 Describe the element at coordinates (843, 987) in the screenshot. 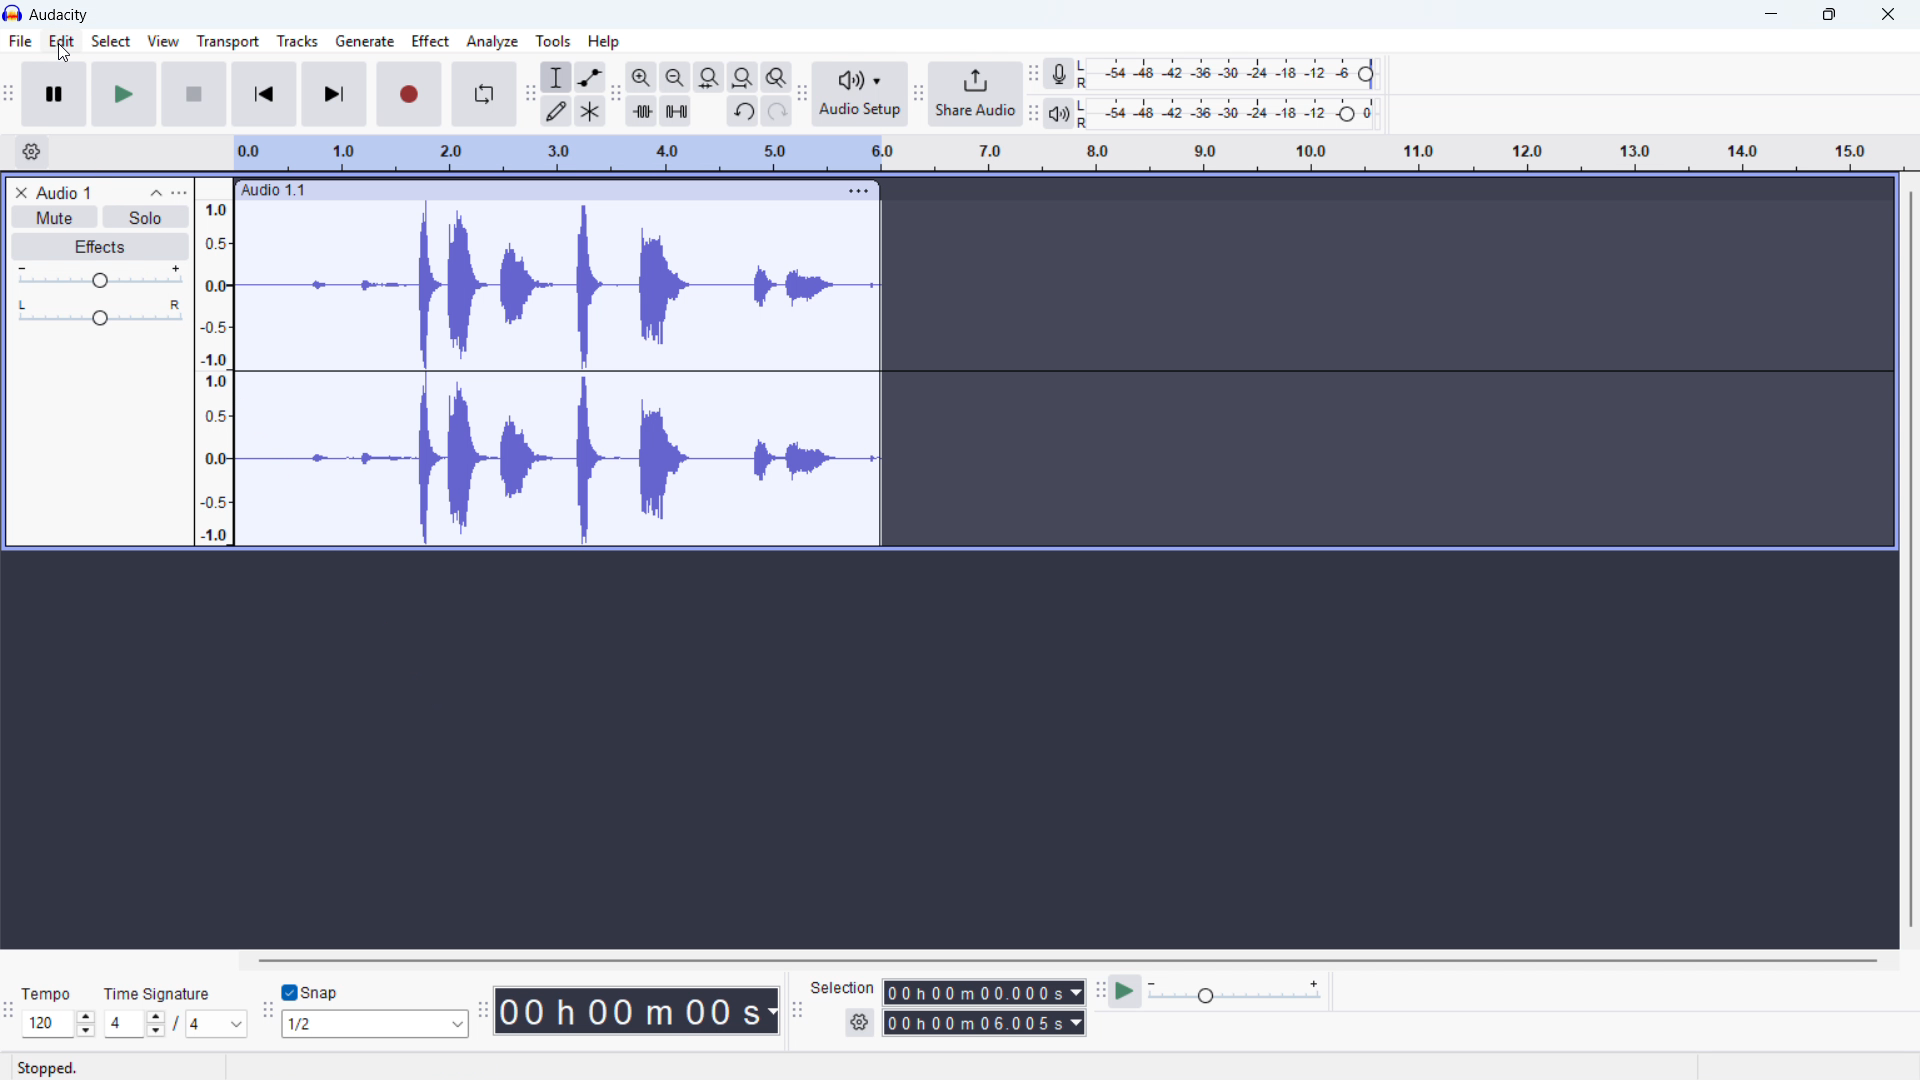

I see `selection` at that location.